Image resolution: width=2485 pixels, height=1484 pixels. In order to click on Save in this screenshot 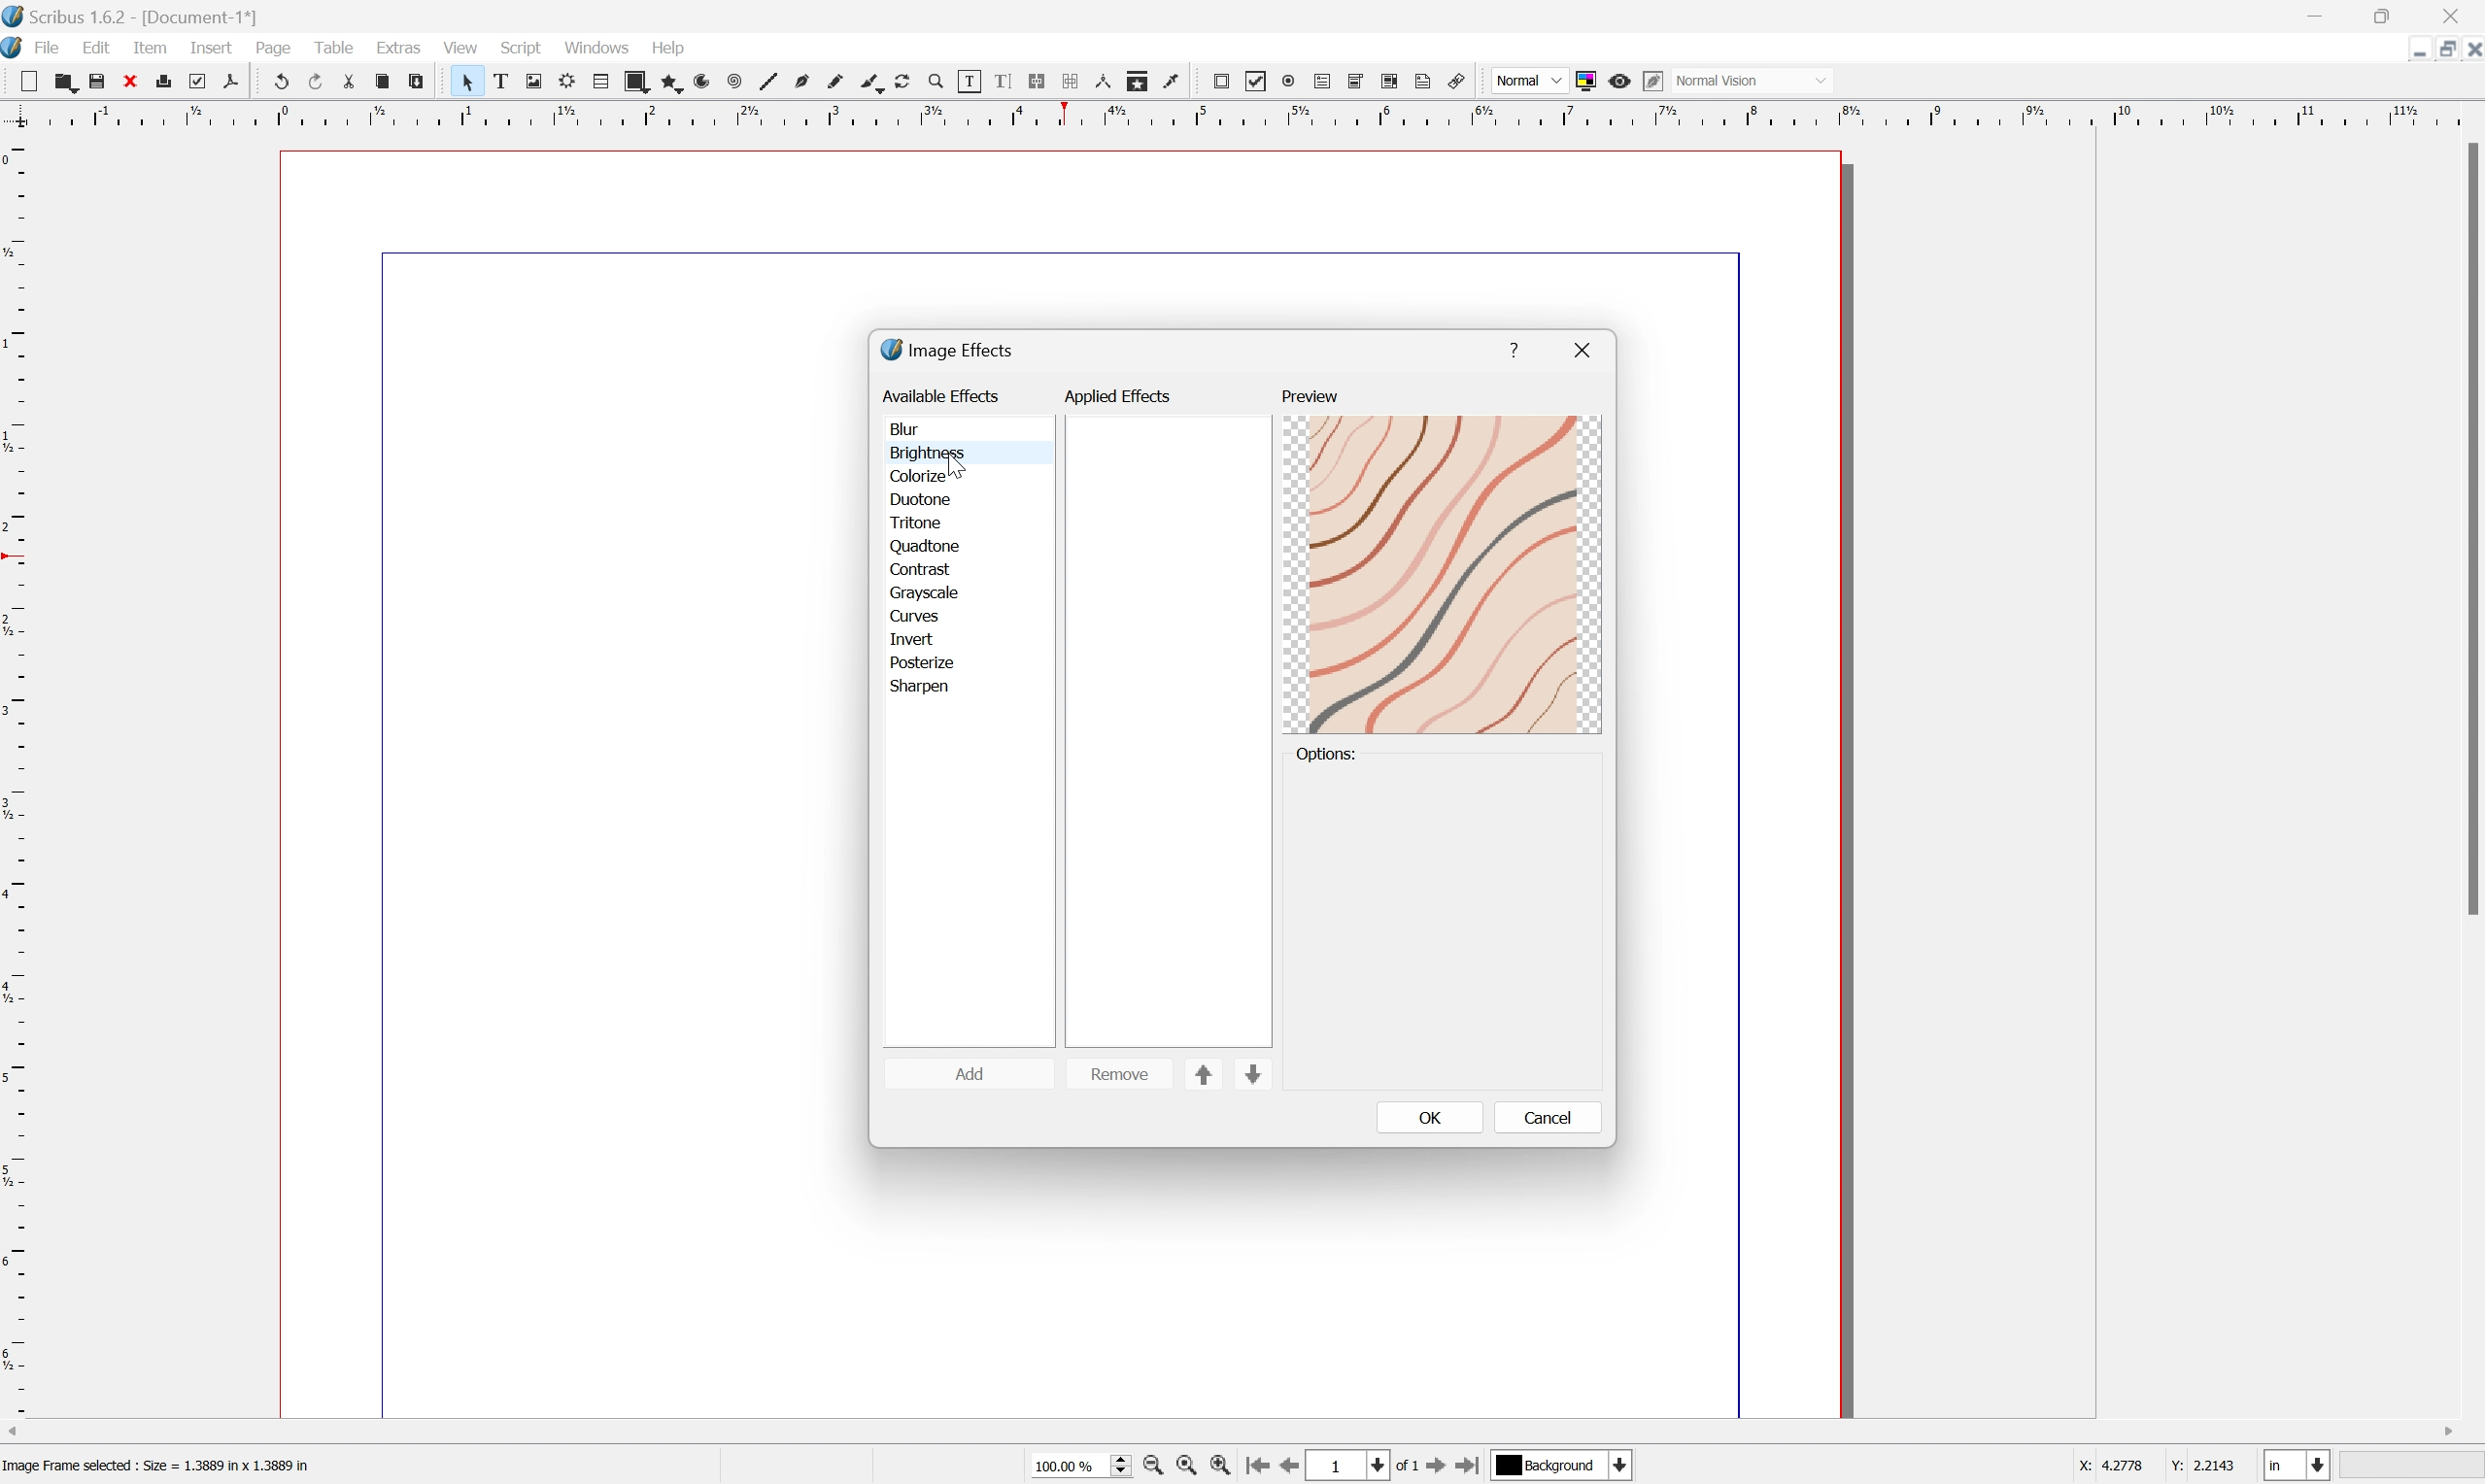, I will do `click(99, 80)`.